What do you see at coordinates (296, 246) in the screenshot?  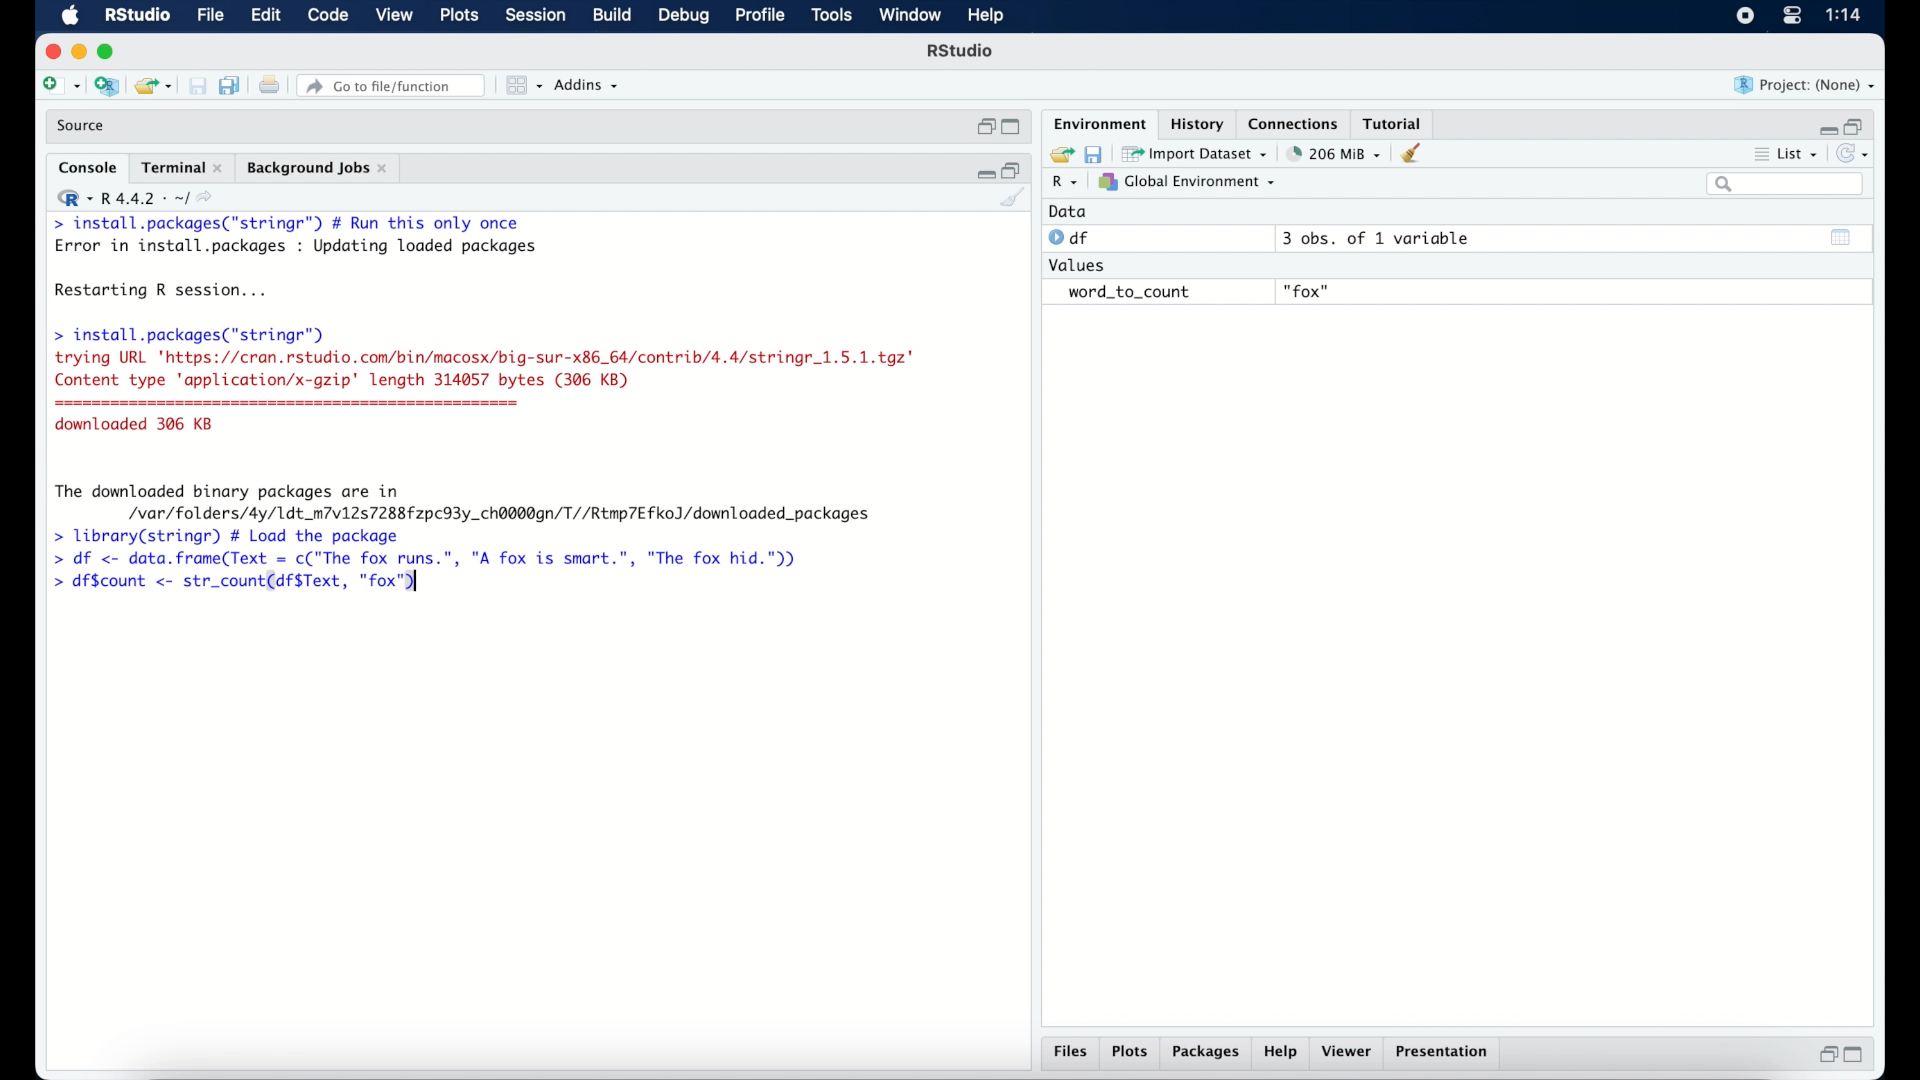 I see `Error in install.packages : Updating loaded packages` at bounding box center [296, 246].